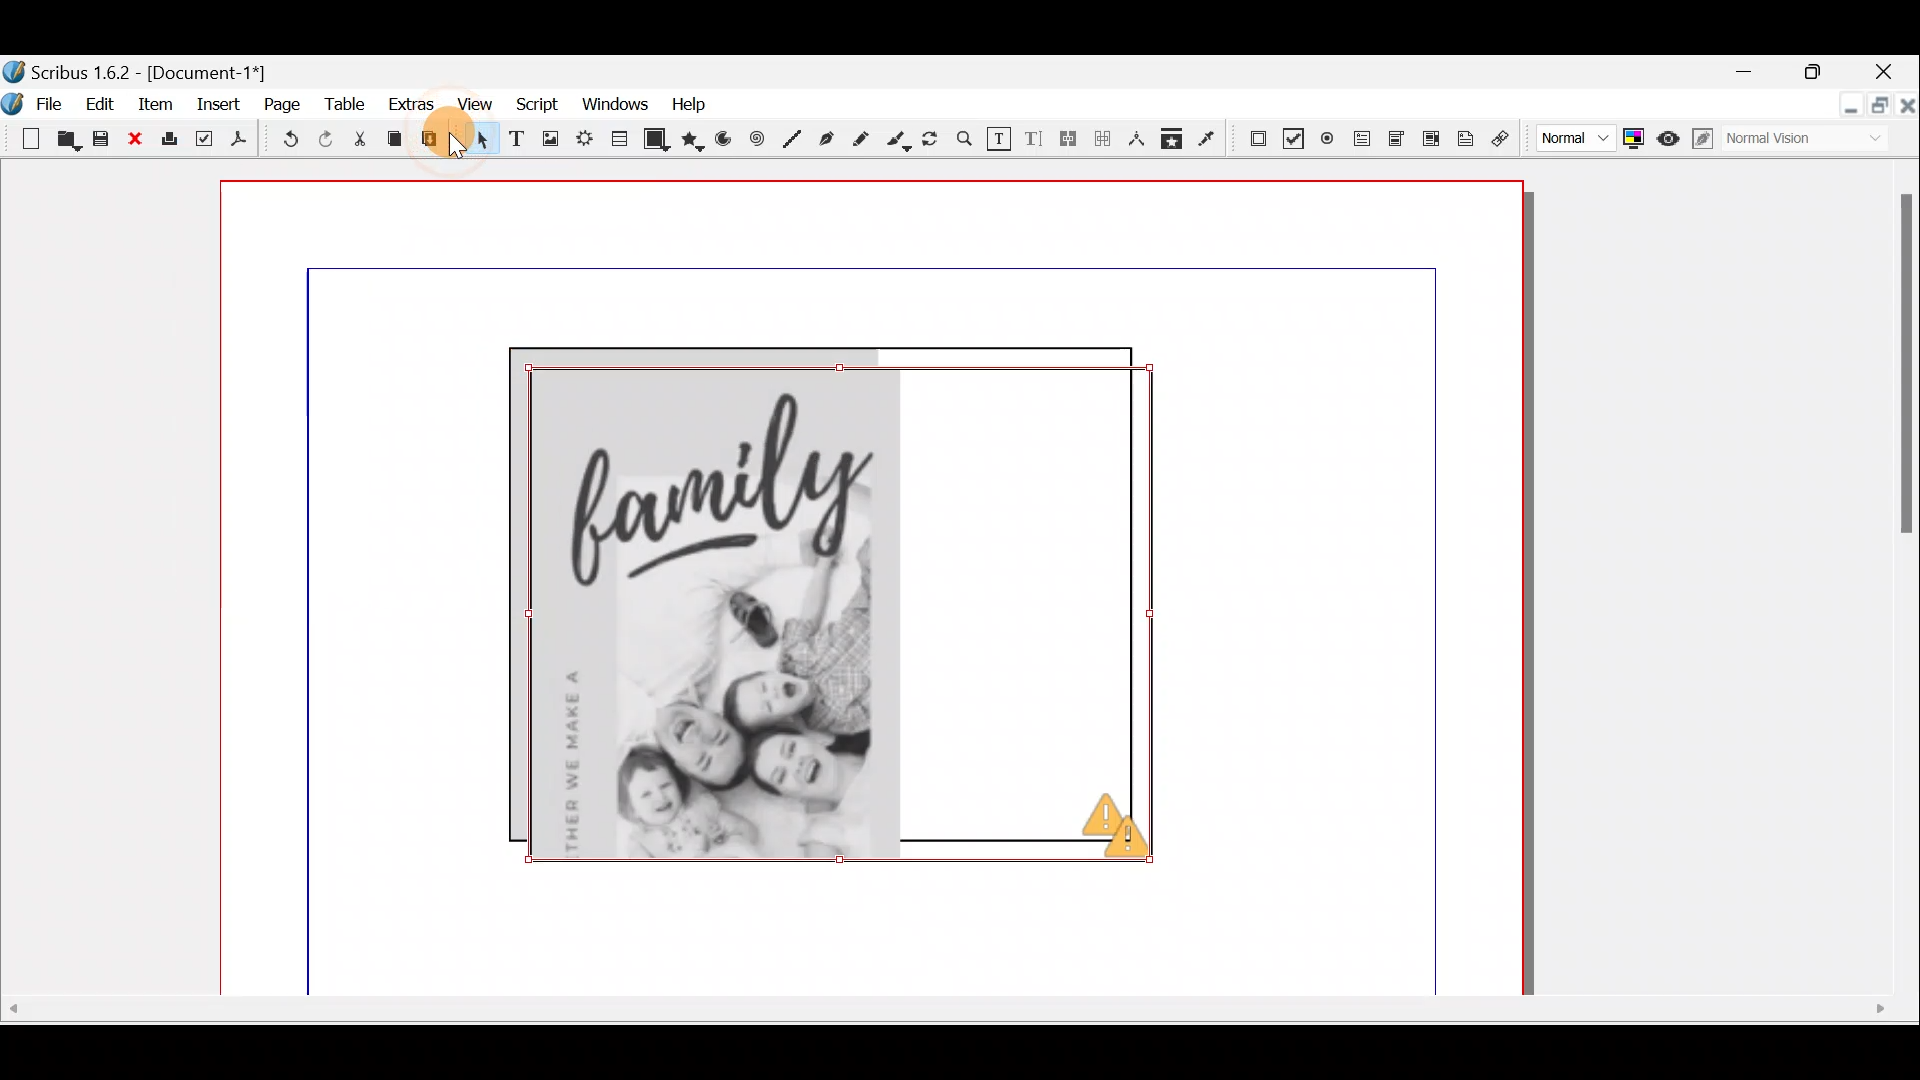 The width and height of the screenshot is (1920, 1080). What do you see at coordinates (35, 102) in the screenshot?
I see `File` at bounding box center [35, 102].